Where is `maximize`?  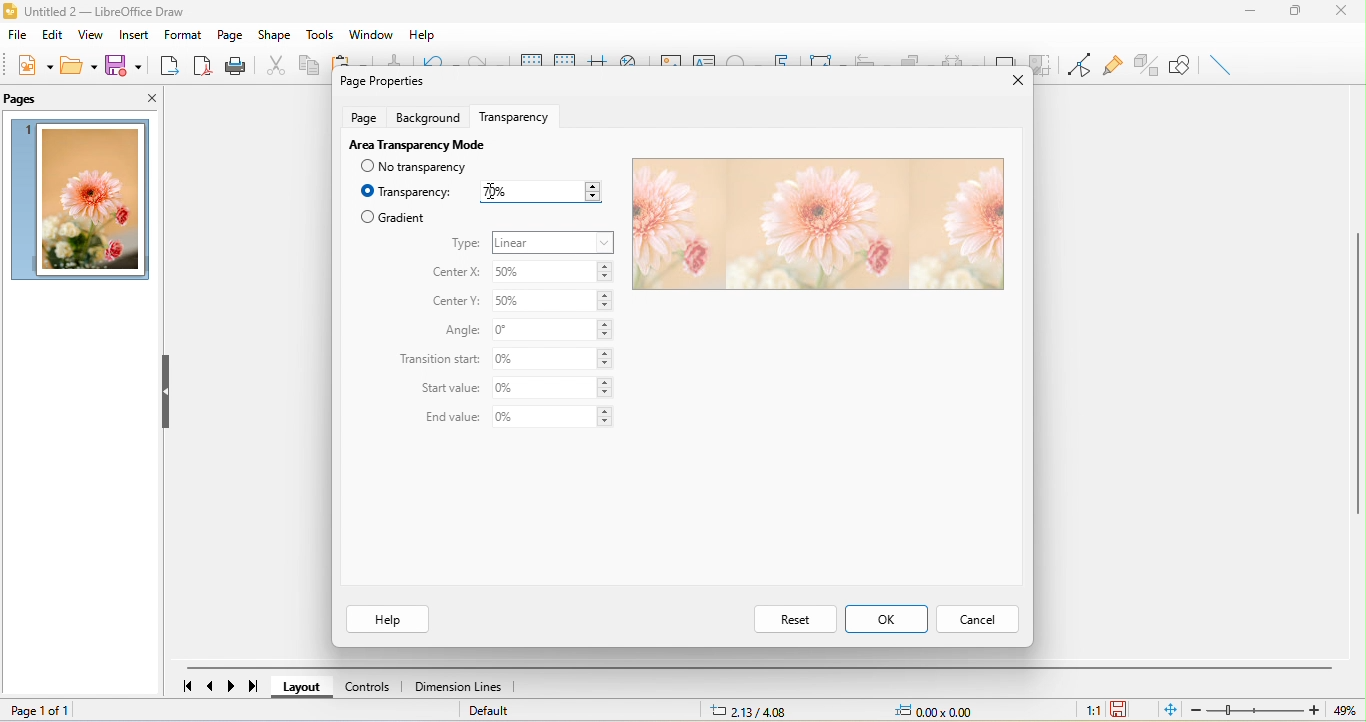
maximize is located at coordinates (1305, 13).